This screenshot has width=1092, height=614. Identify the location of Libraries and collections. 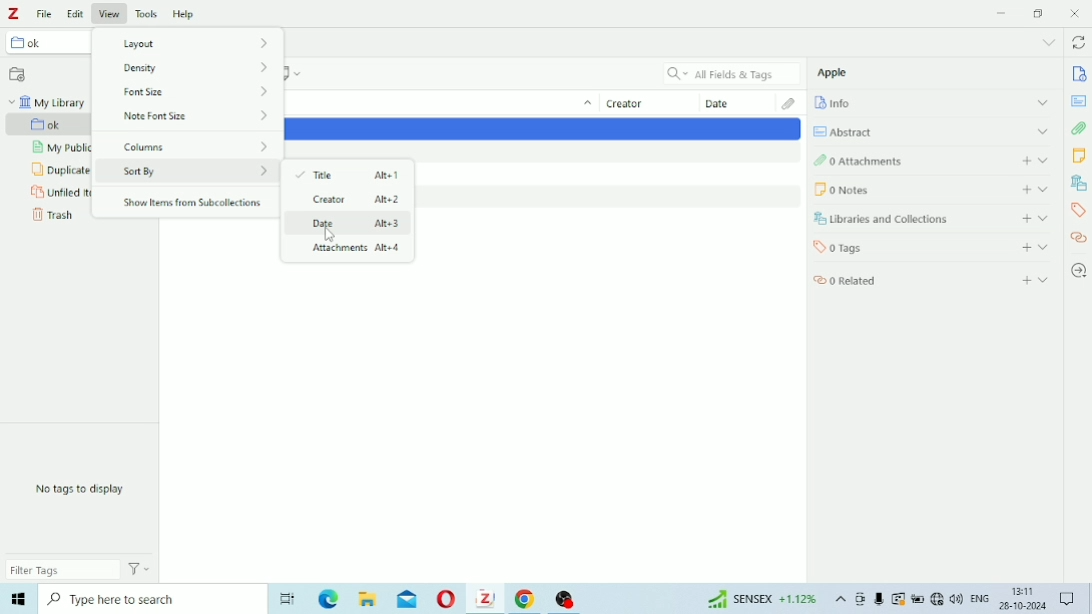
(1079, 183).